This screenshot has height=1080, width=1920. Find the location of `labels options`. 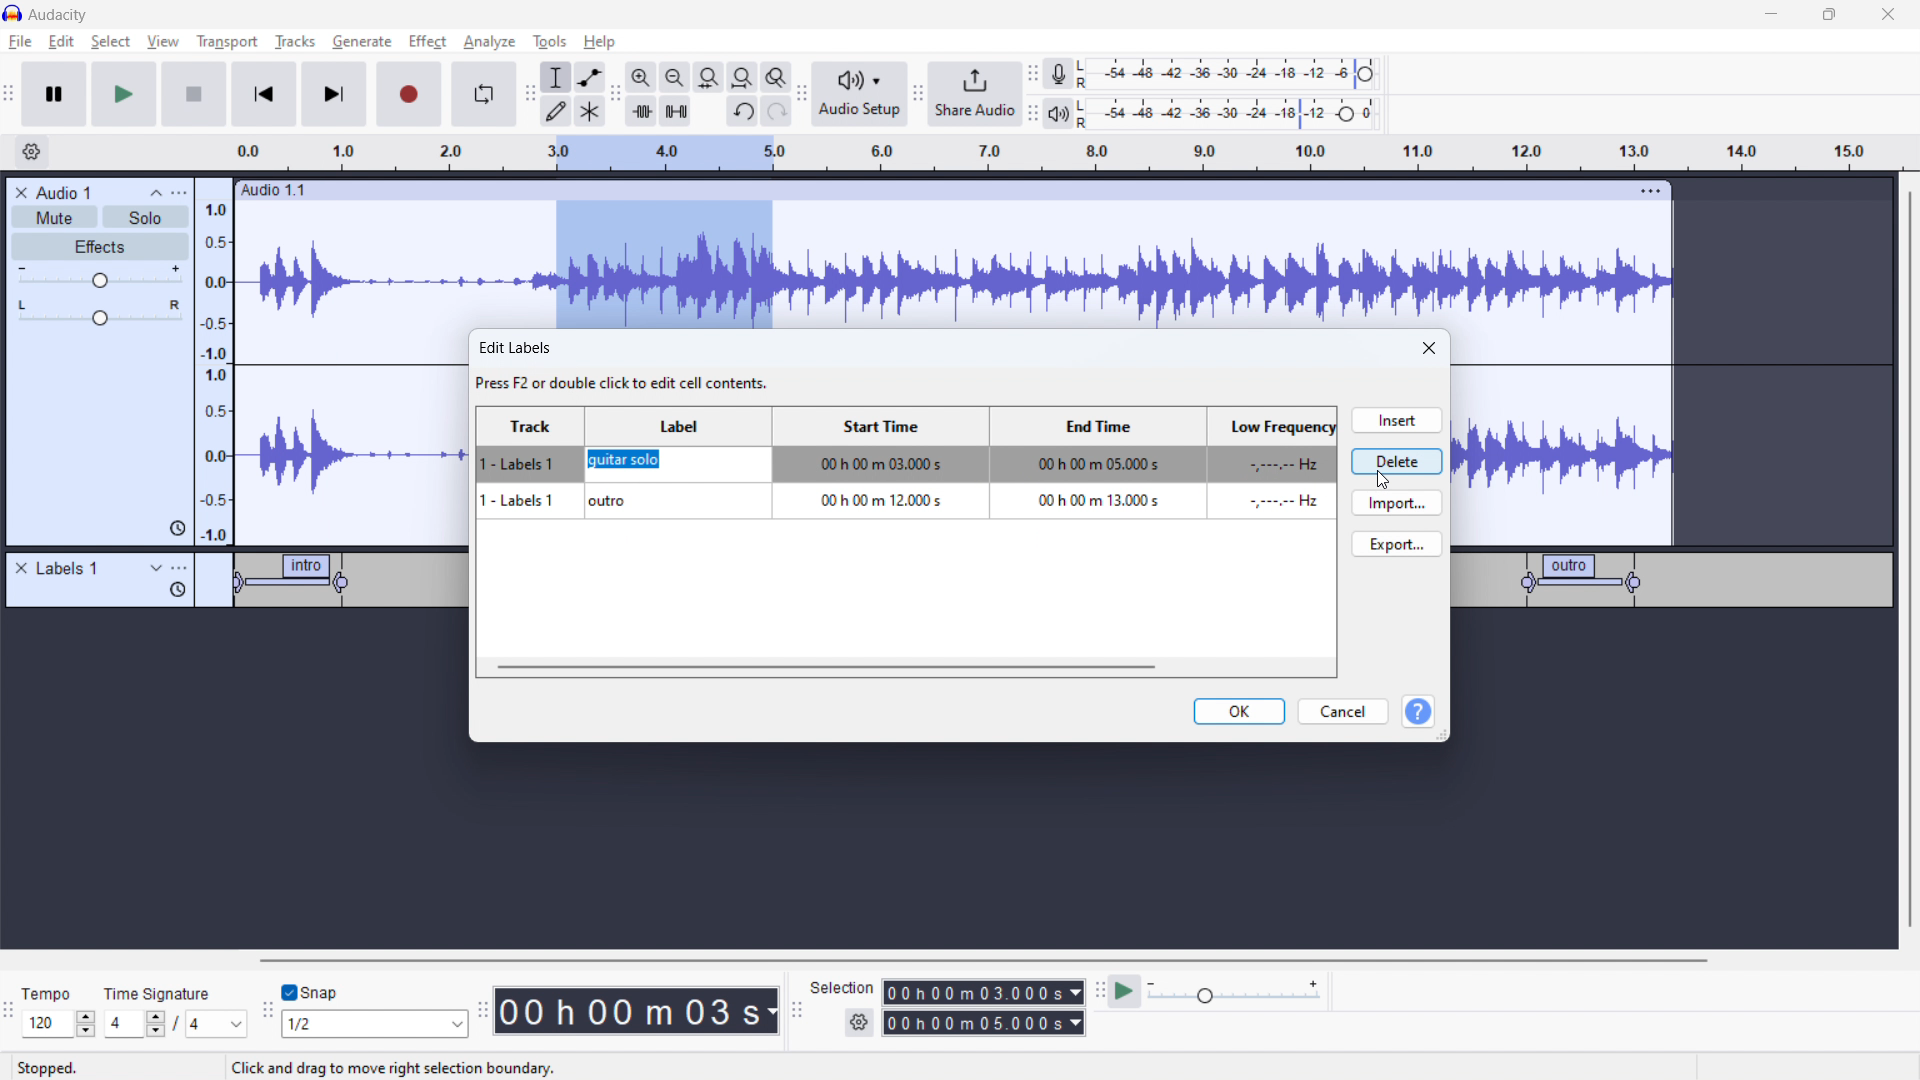

labels options is located at coordinates (180, 570).